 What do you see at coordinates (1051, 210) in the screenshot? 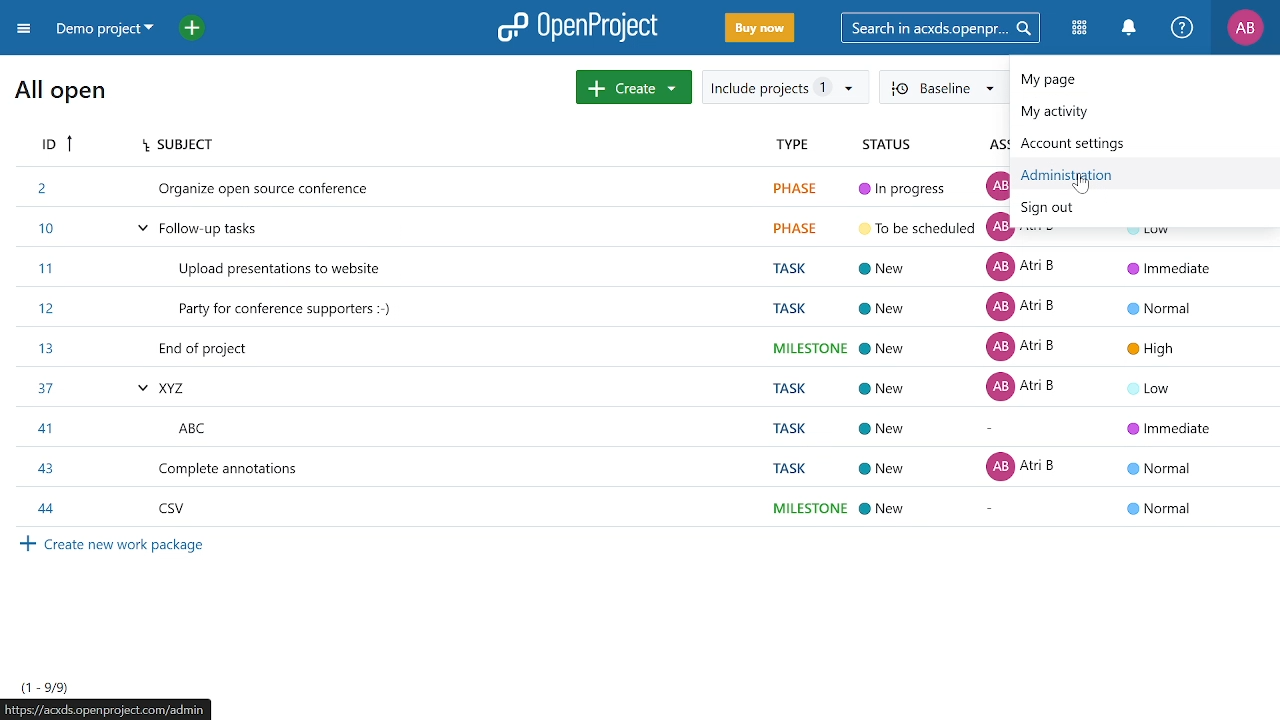
I see `Sign out` at bounding box center [1051, 210].